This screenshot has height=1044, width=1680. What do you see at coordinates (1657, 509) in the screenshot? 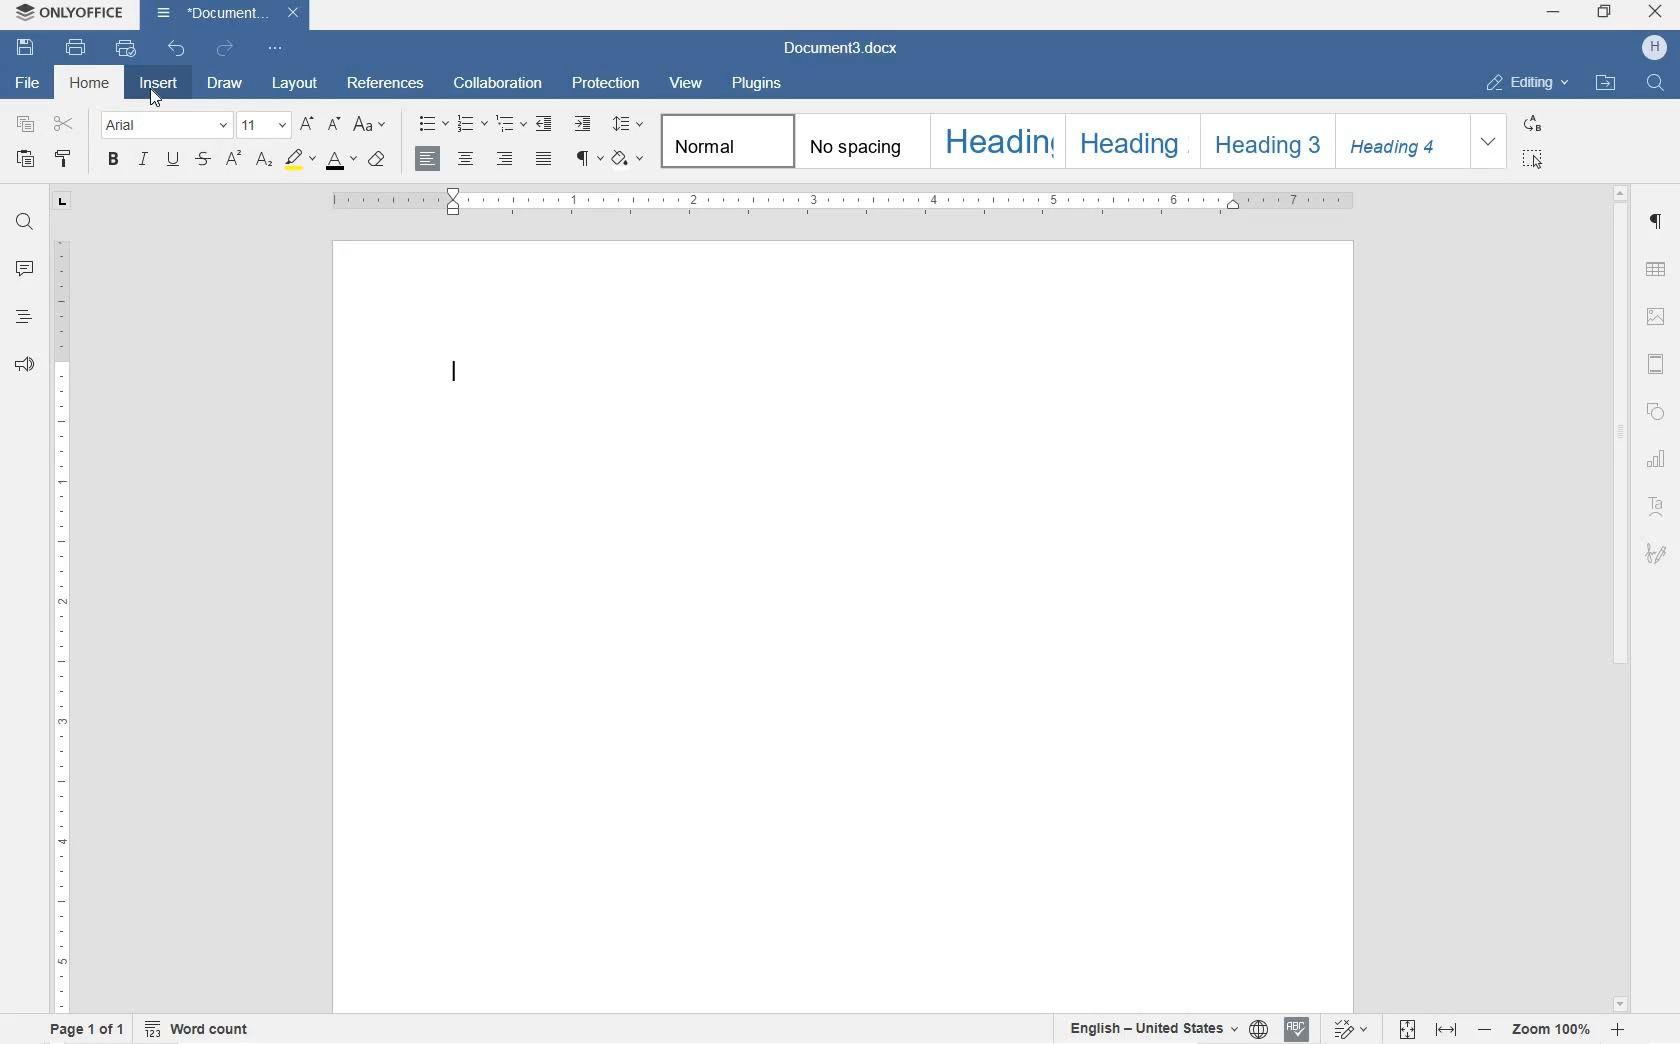
I see `TEXT ART` at bounding box center [1657, 509].